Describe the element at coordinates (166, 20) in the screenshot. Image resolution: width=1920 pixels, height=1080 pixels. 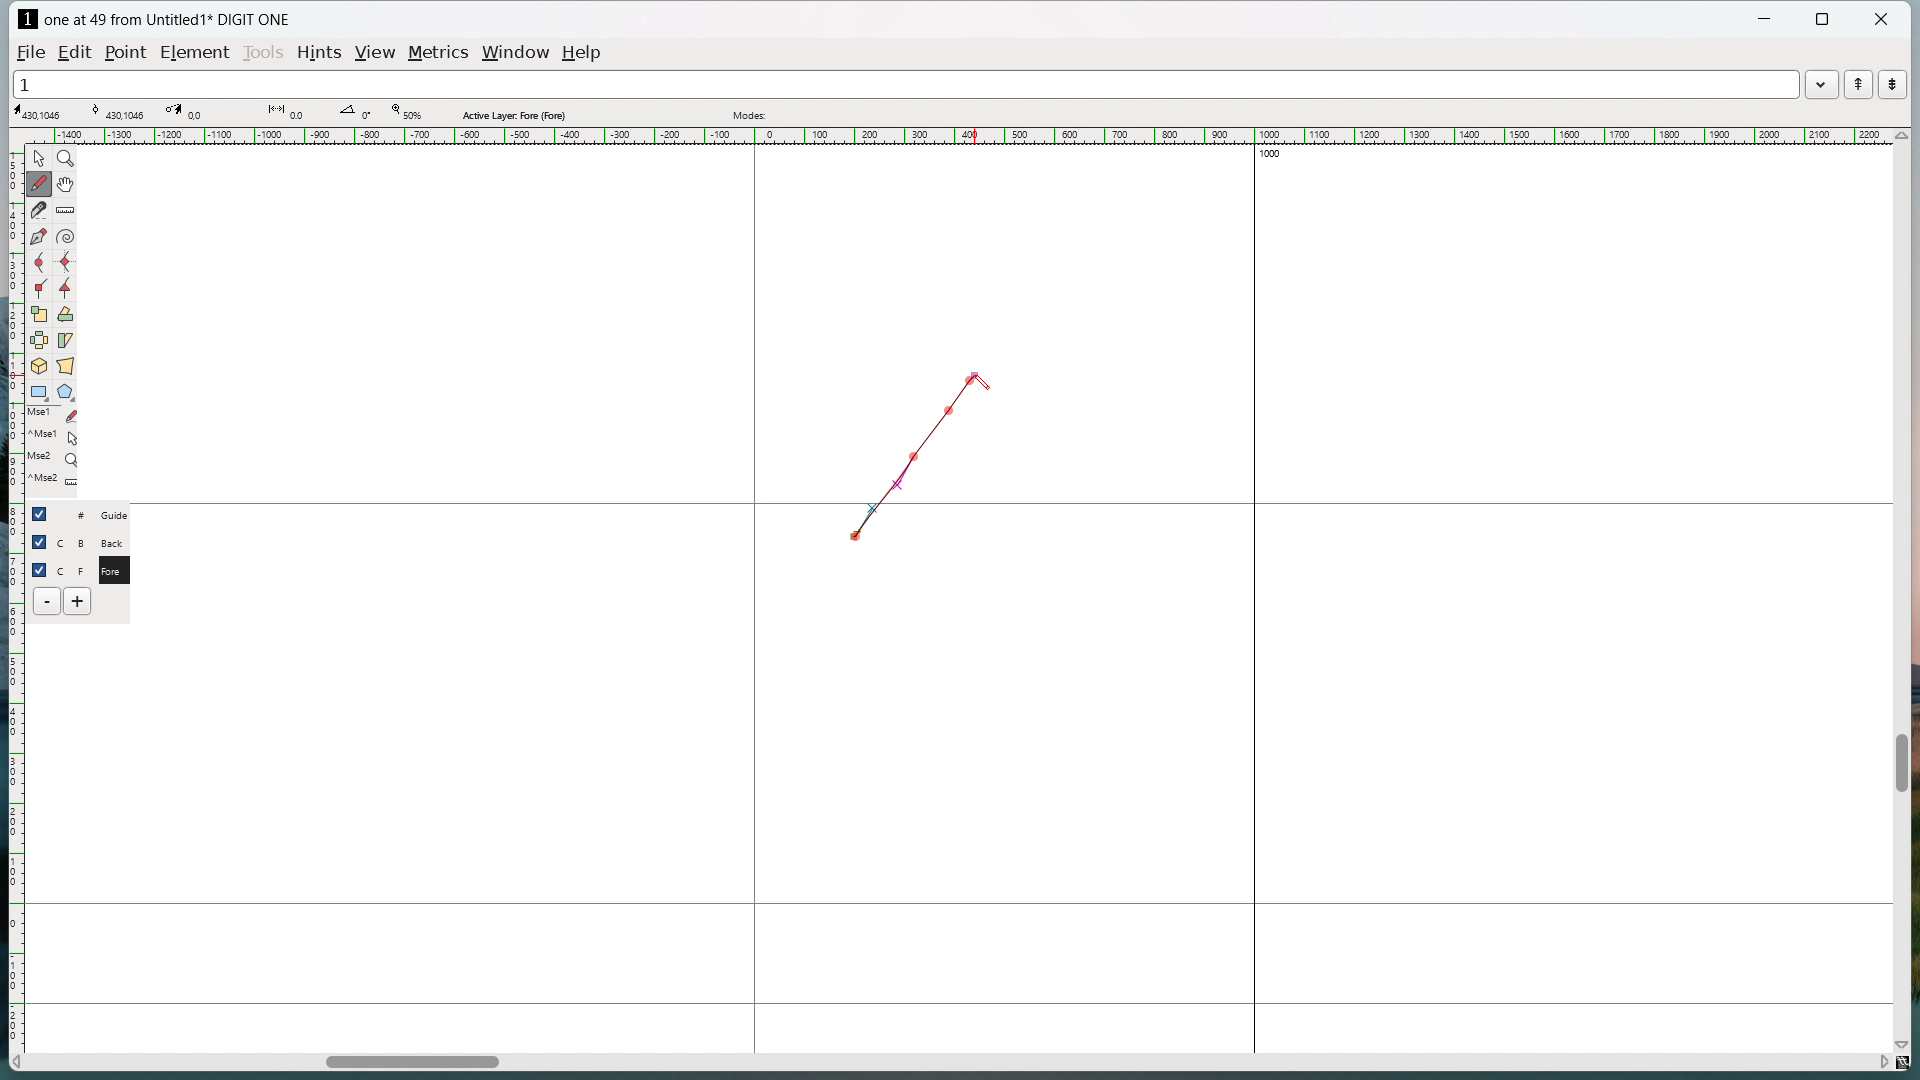
I see `one at 49 from Untitled1 DIGIT ONE` at that location.